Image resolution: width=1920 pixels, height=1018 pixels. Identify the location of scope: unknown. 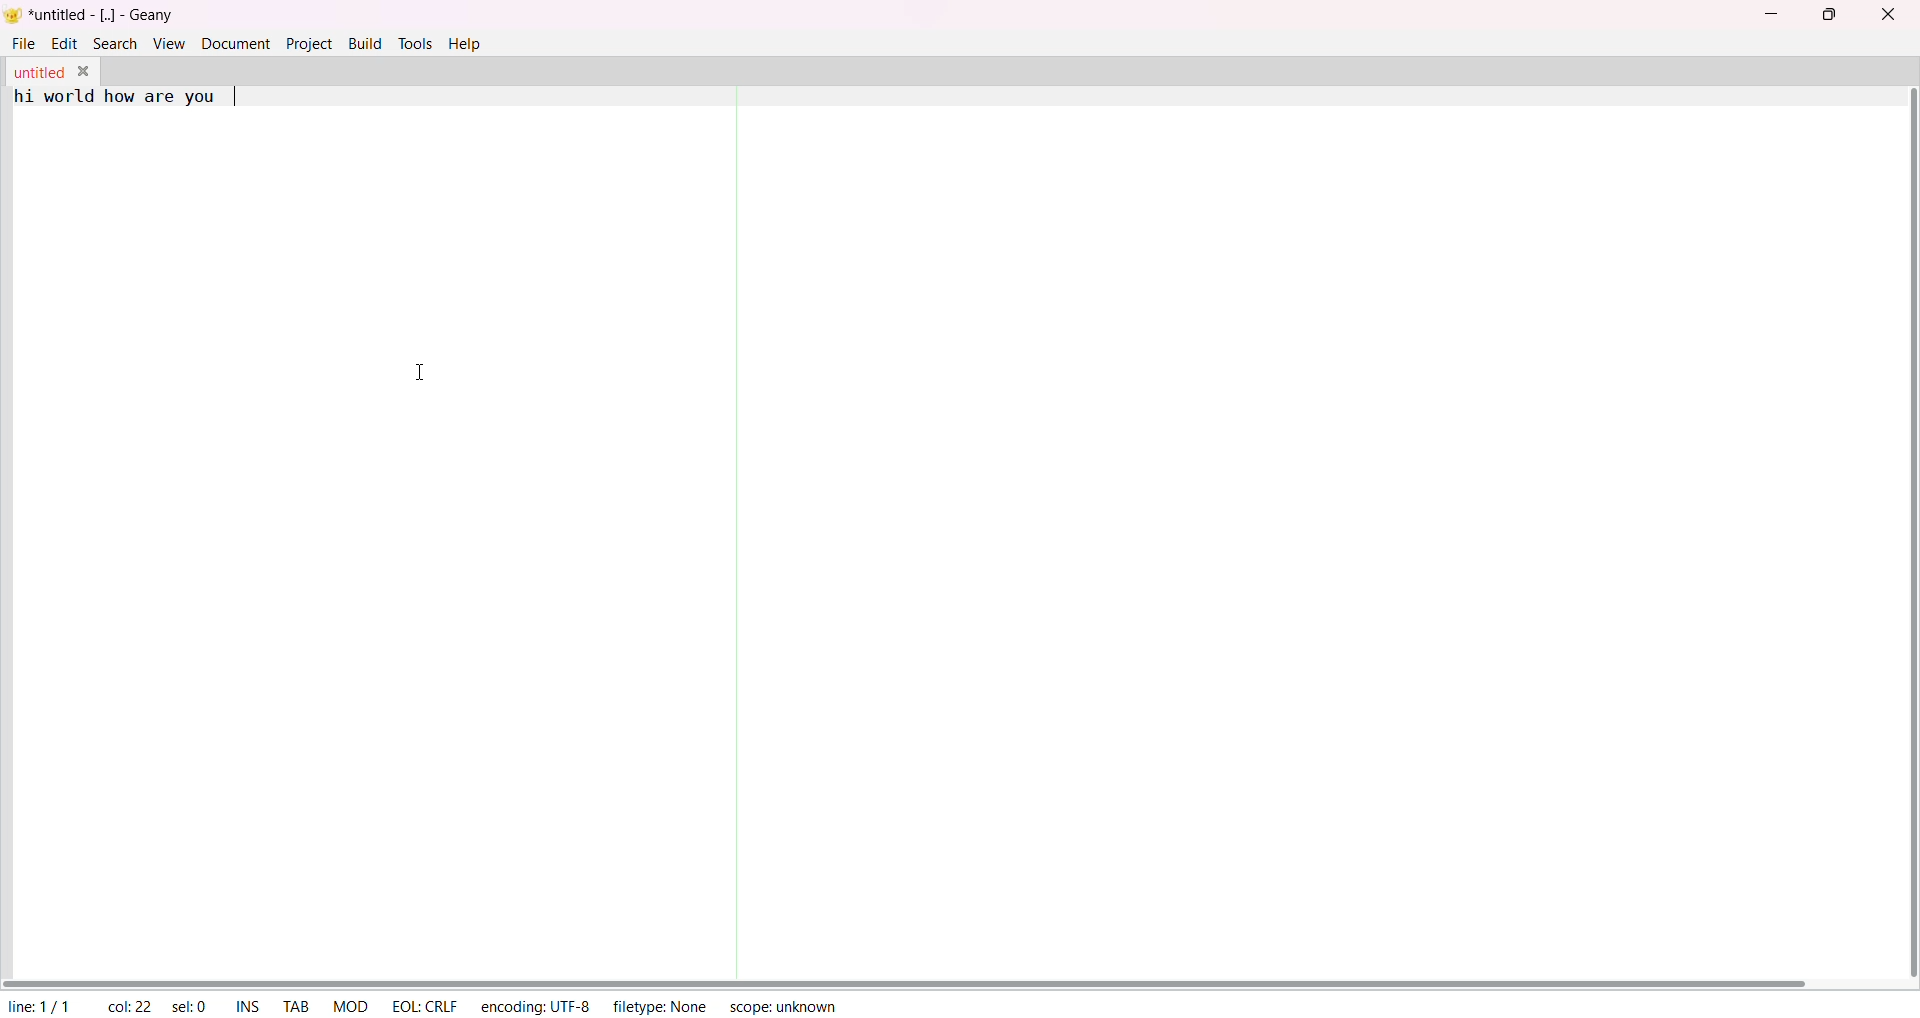
(779, 1005).